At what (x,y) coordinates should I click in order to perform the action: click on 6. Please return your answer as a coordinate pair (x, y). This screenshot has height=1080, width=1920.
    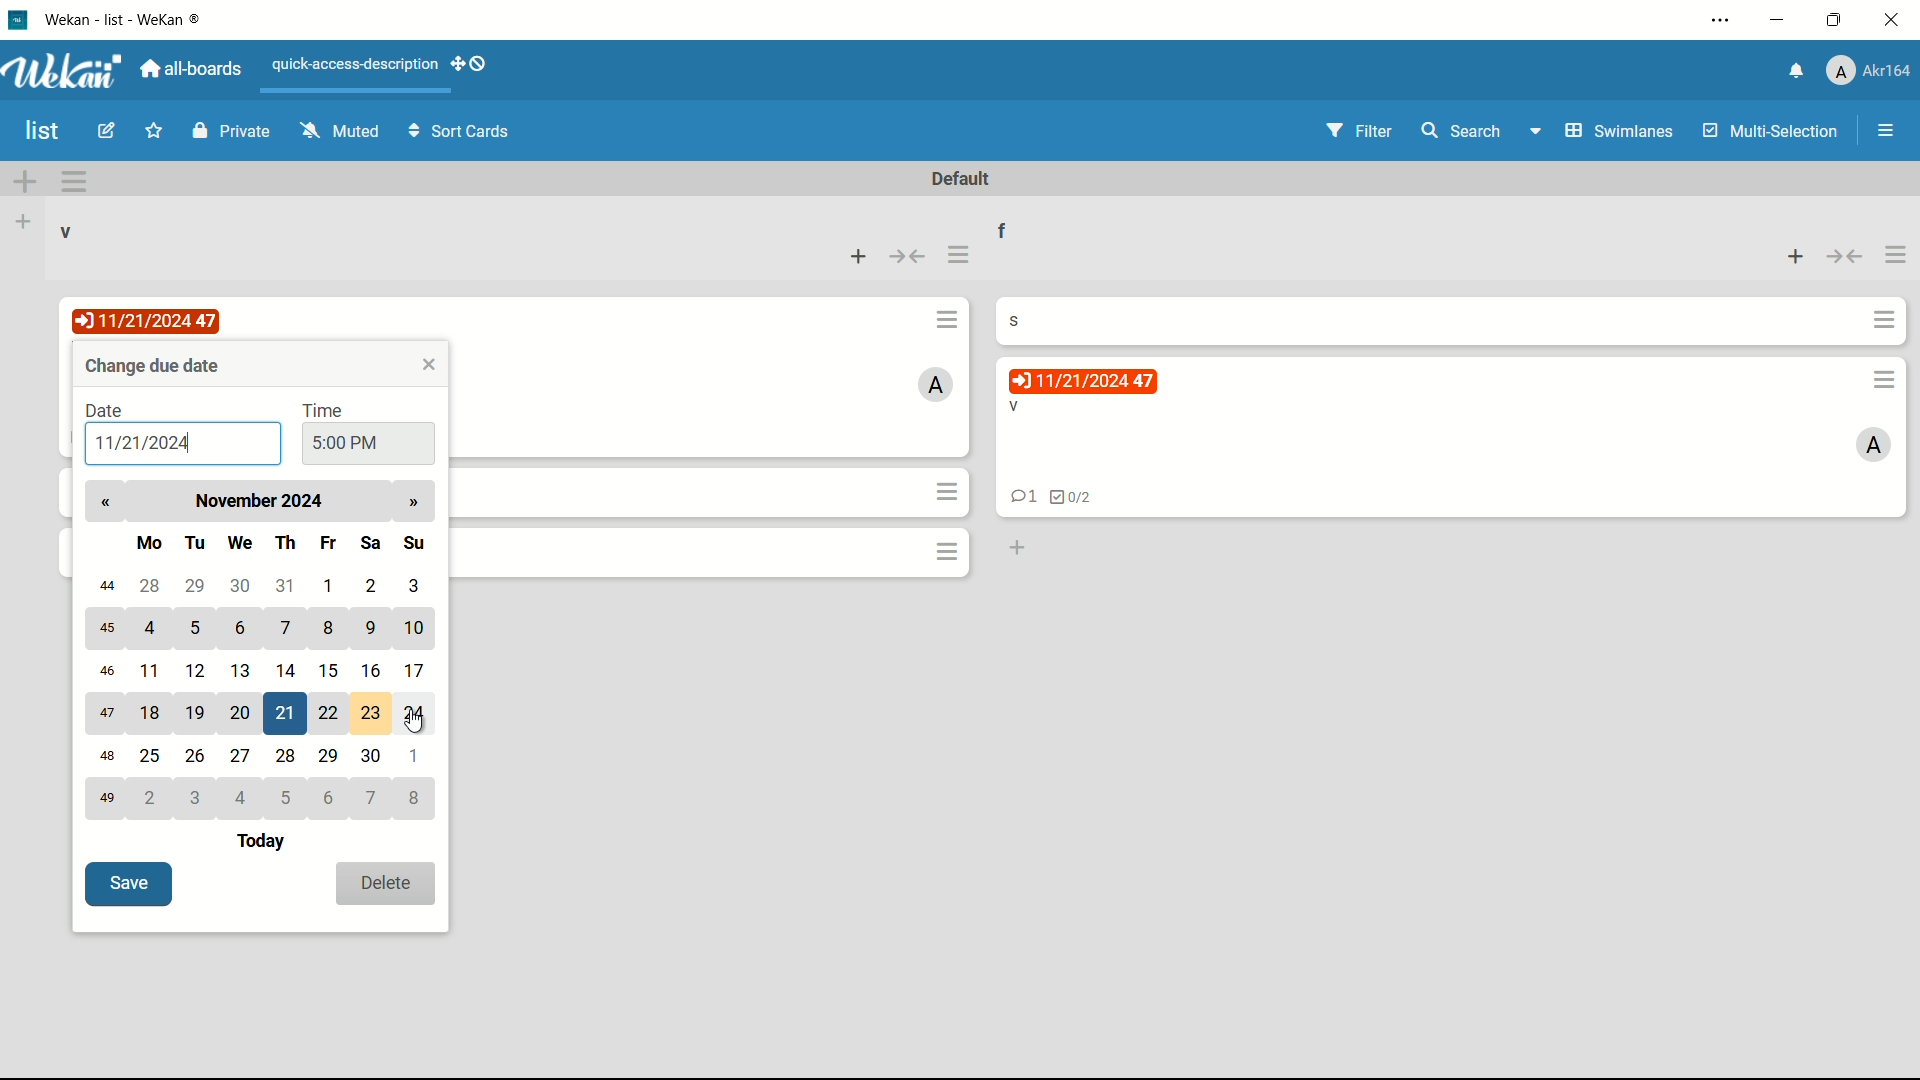
    Looking at the image, I should click on (244, 629).